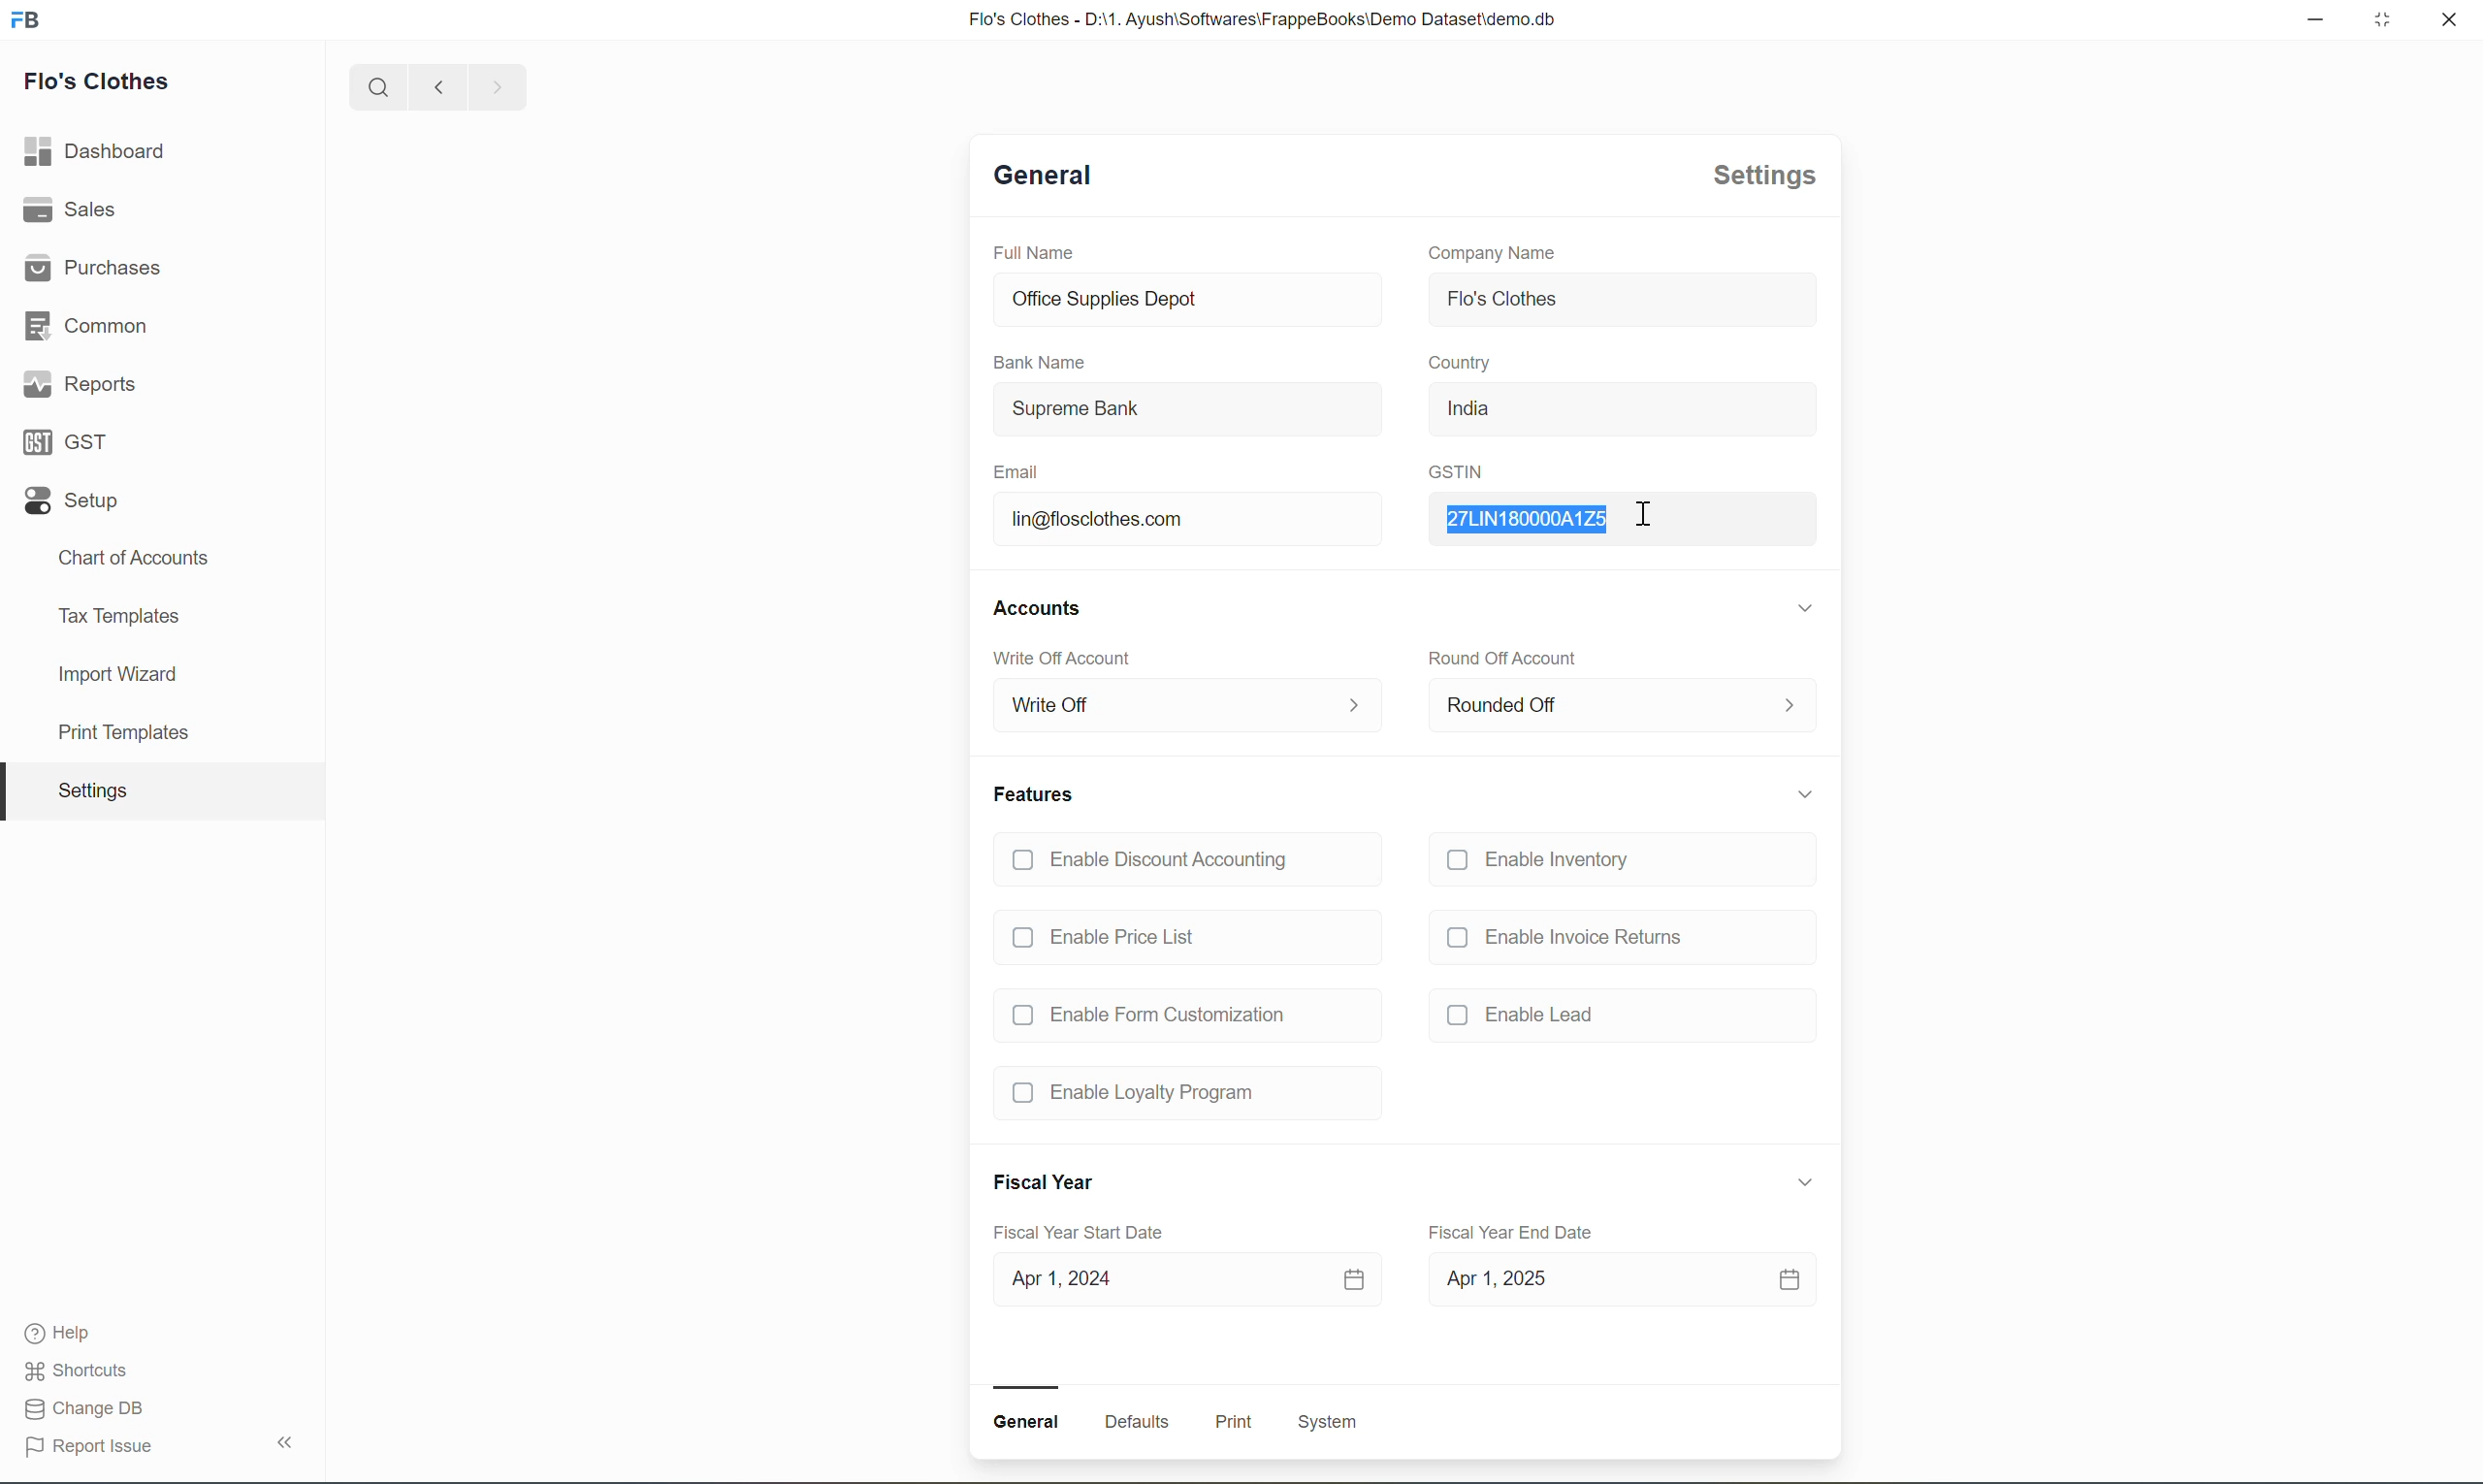 The image size is (2483, 1484). Describe the element at coordinates (132, 558) in the screenshot. I see `Chart of Accounts` at that location.